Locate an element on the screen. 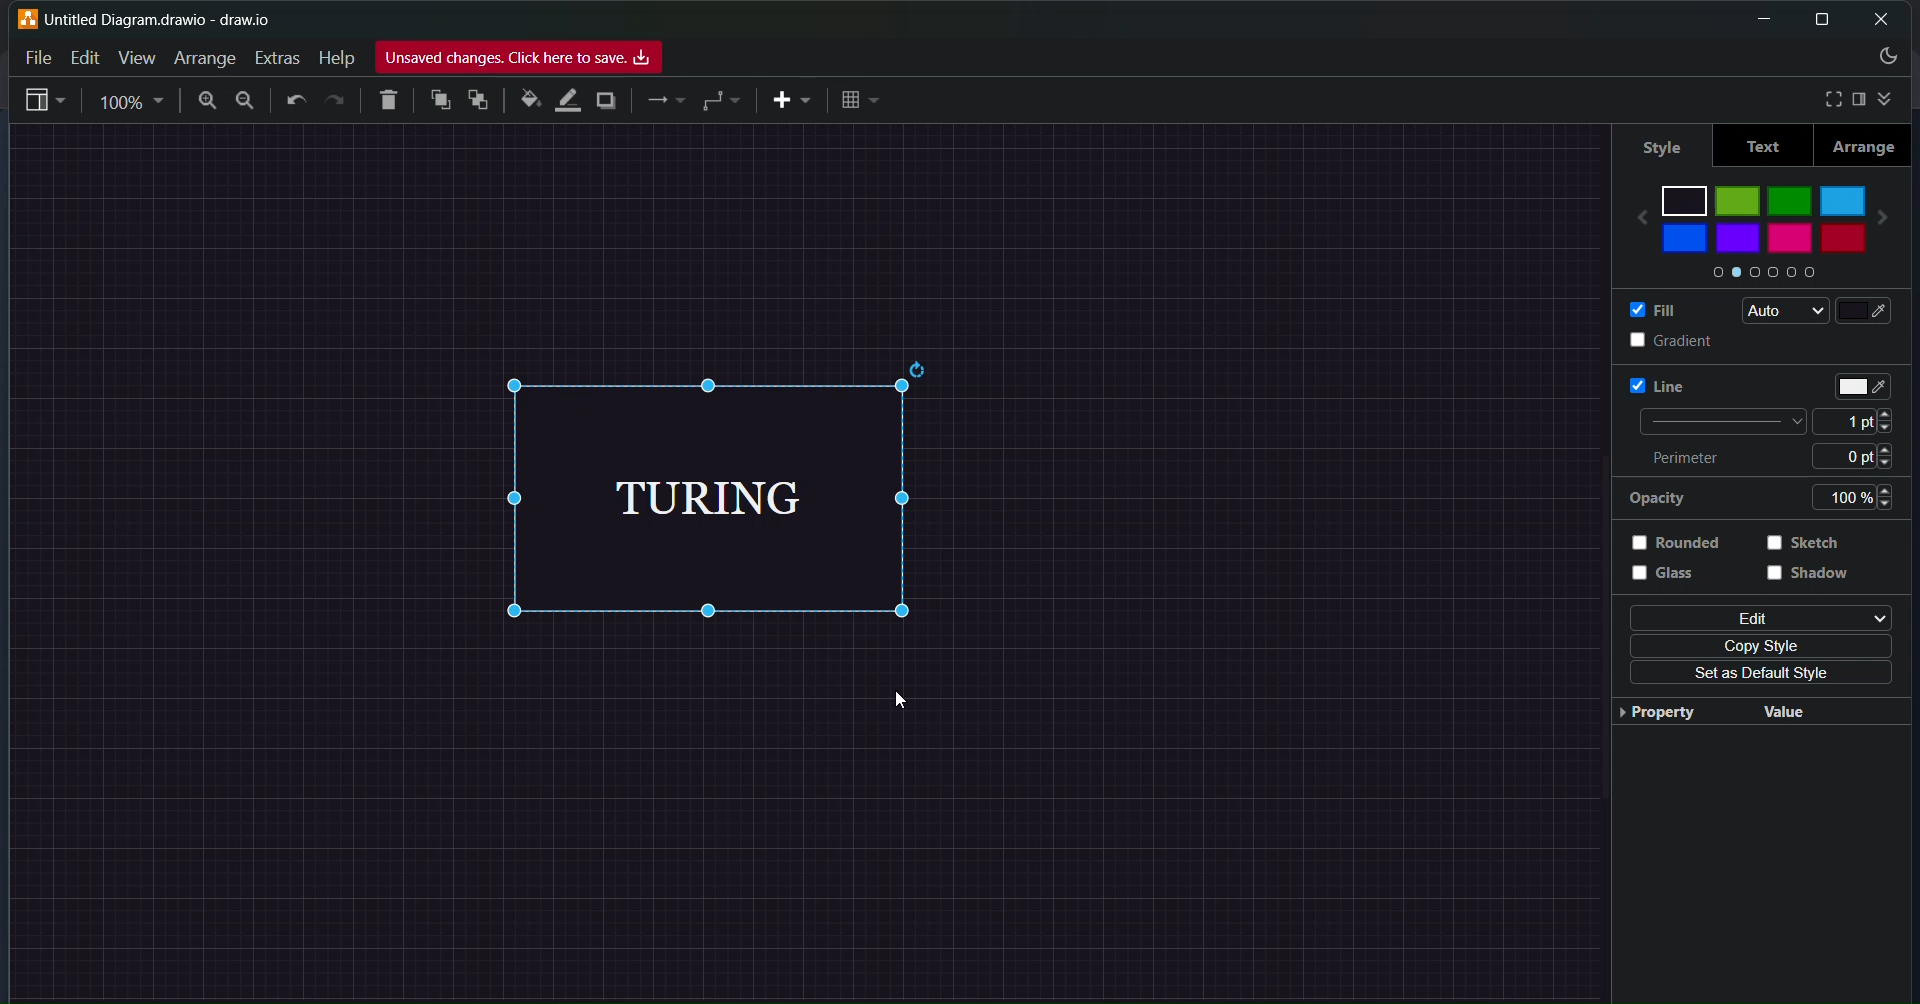 Image resolution: width=1920 pixels, height=1004 pixels. Arrange is located at coordinates (205, 57).